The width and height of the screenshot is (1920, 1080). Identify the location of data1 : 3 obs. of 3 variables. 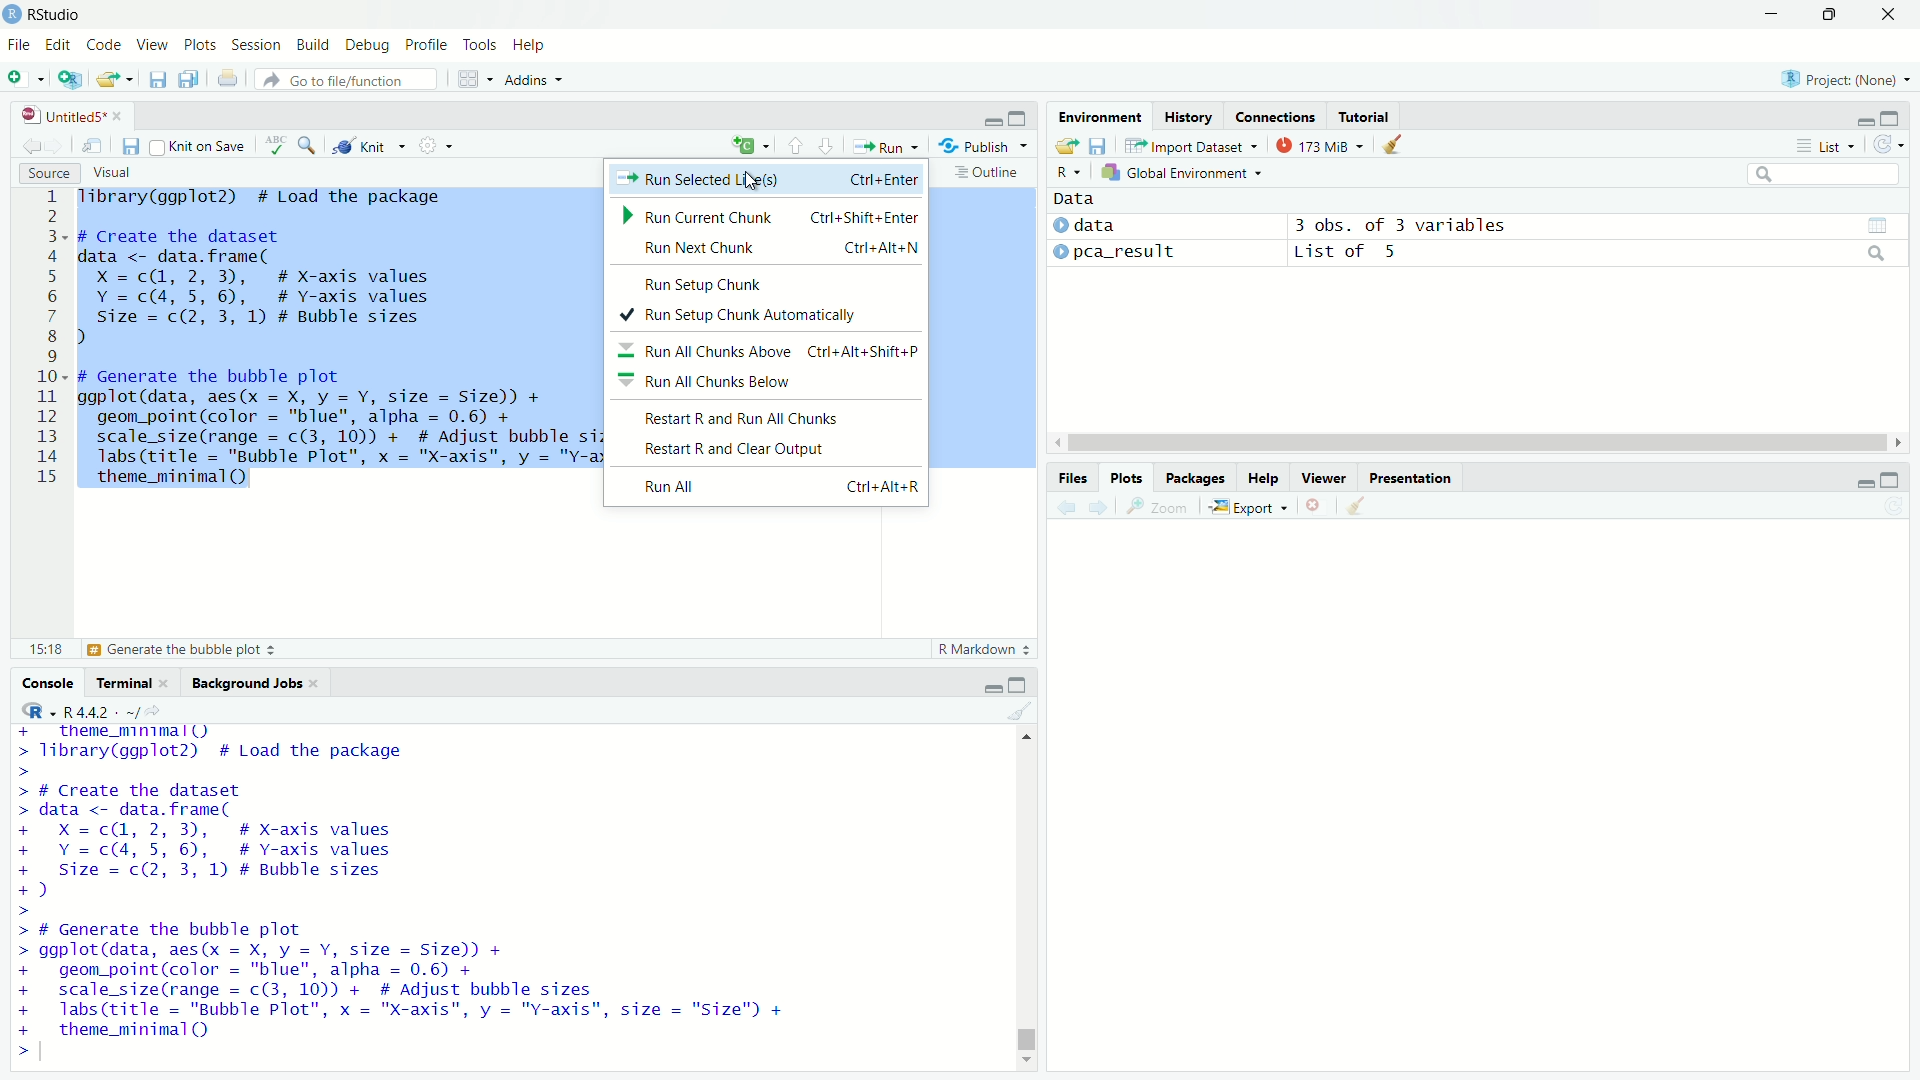
(1598, 227).